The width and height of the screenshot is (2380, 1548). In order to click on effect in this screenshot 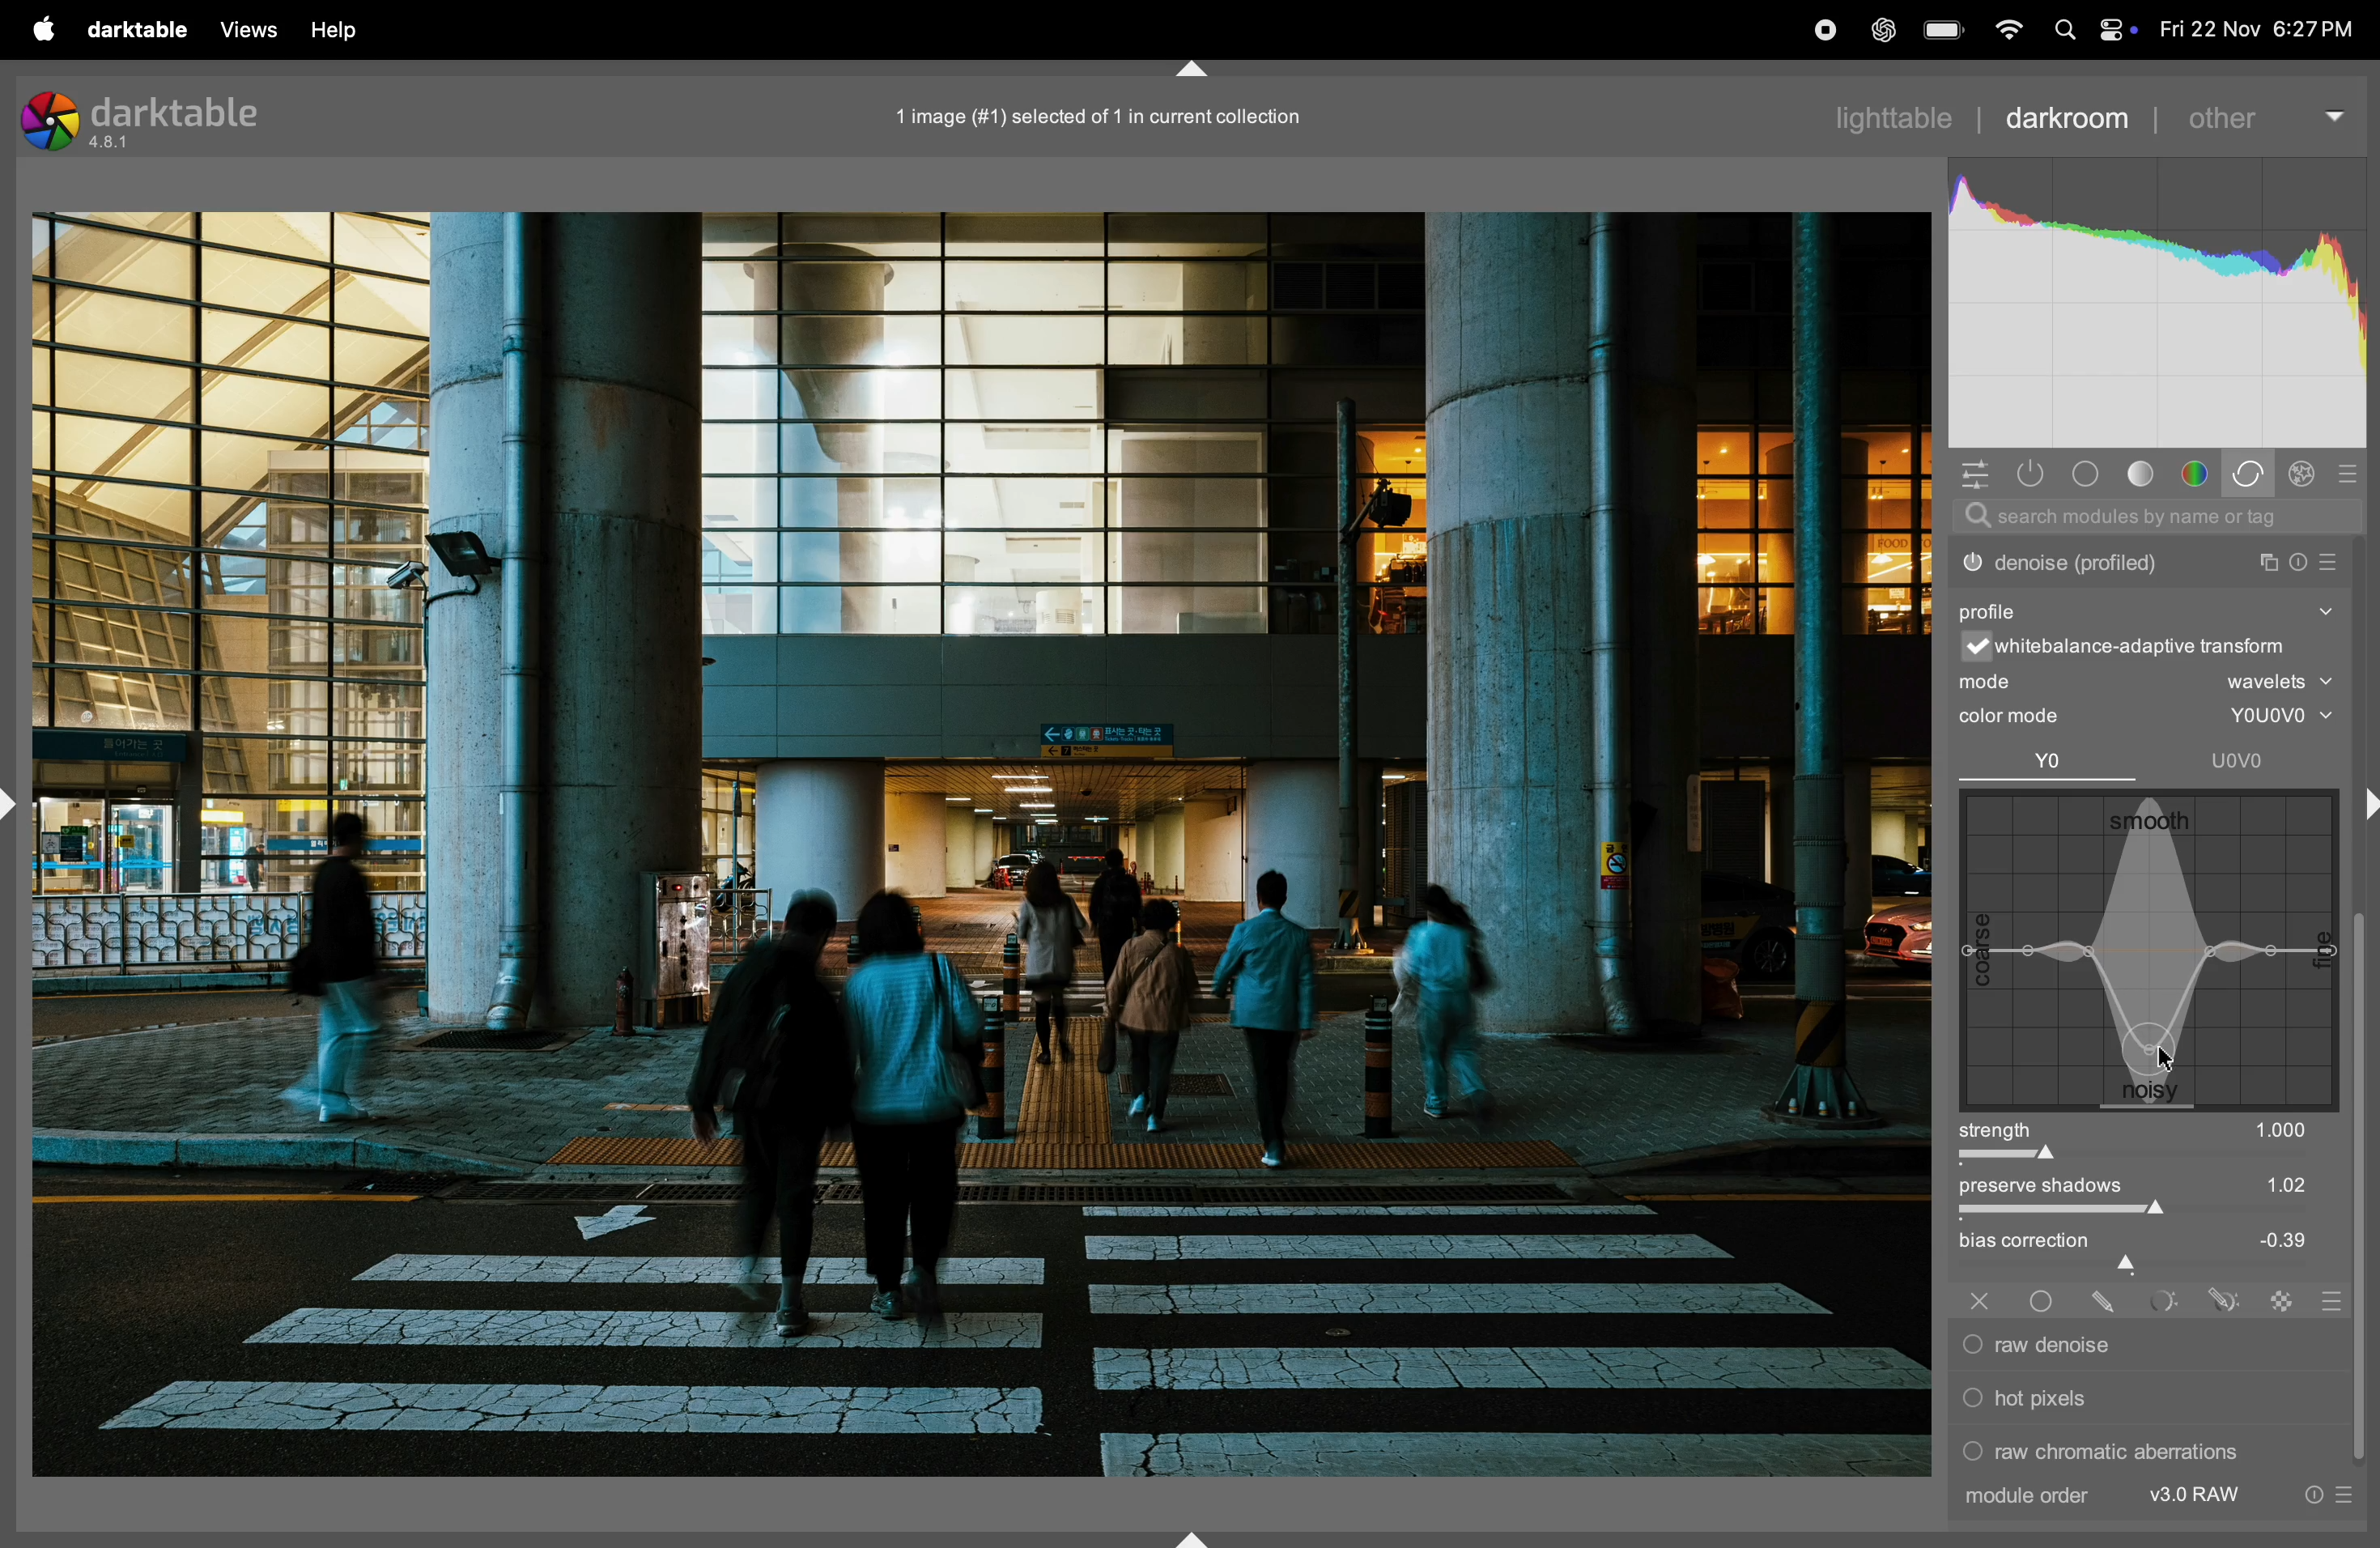, I will do `click(2303, 475)`.